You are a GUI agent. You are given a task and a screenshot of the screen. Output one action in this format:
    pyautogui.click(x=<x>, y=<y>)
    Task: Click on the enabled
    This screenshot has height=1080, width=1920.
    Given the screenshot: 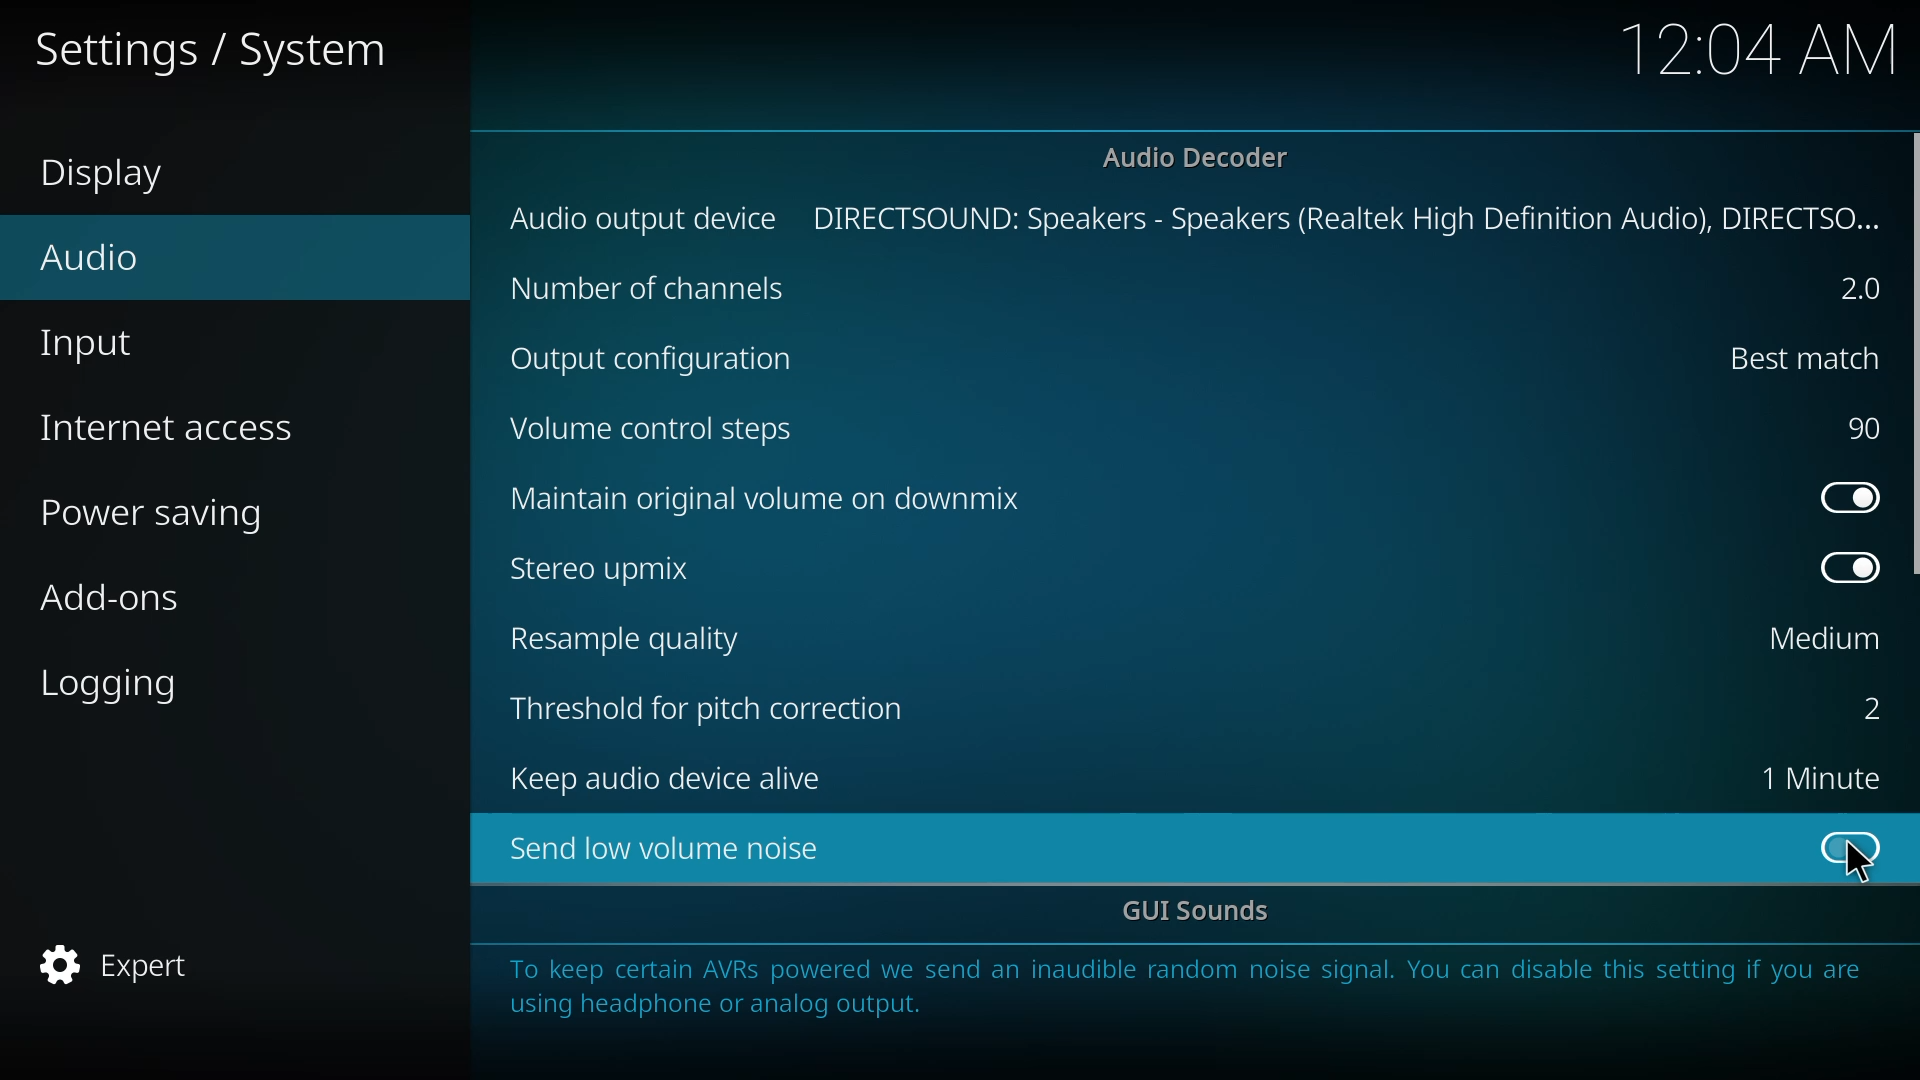 What is the action you would take?
    pyautogui.click(x=1851, y=569)
    